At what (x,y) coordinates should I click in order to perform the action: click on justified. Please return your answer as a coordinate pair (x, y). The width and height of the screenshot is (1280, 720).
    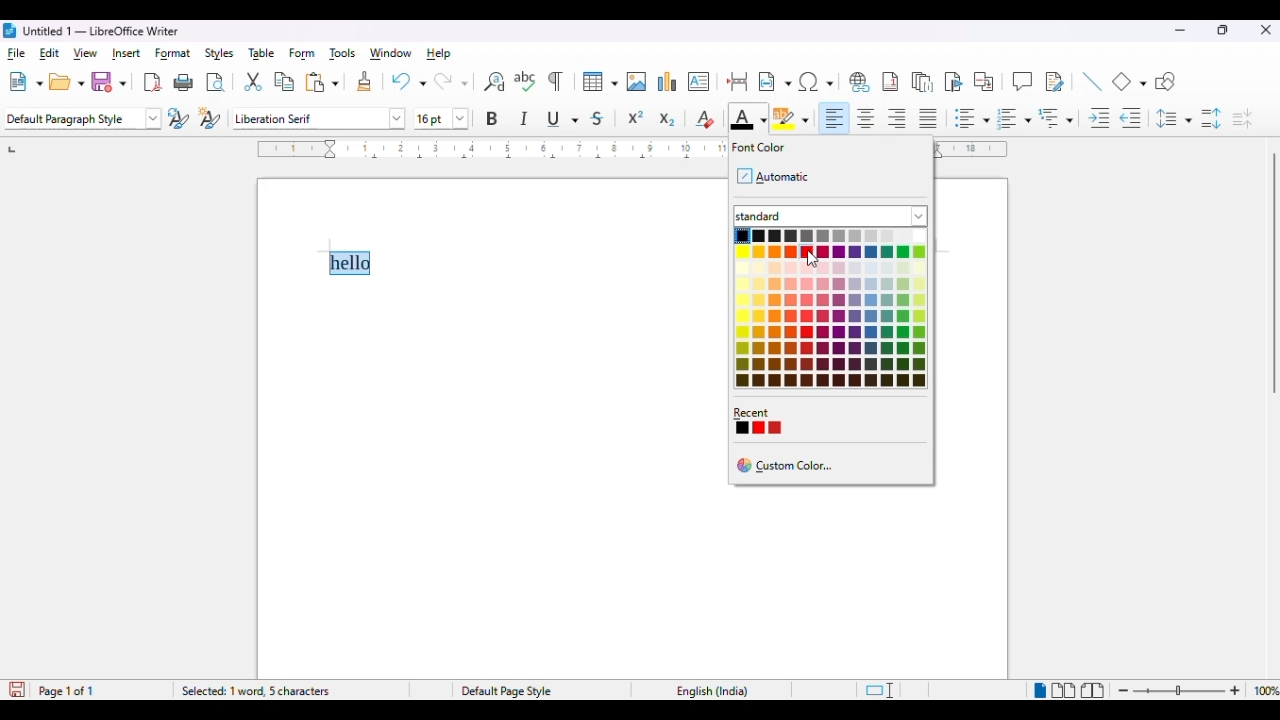
    Looking at the image, I should click on (929, 118).